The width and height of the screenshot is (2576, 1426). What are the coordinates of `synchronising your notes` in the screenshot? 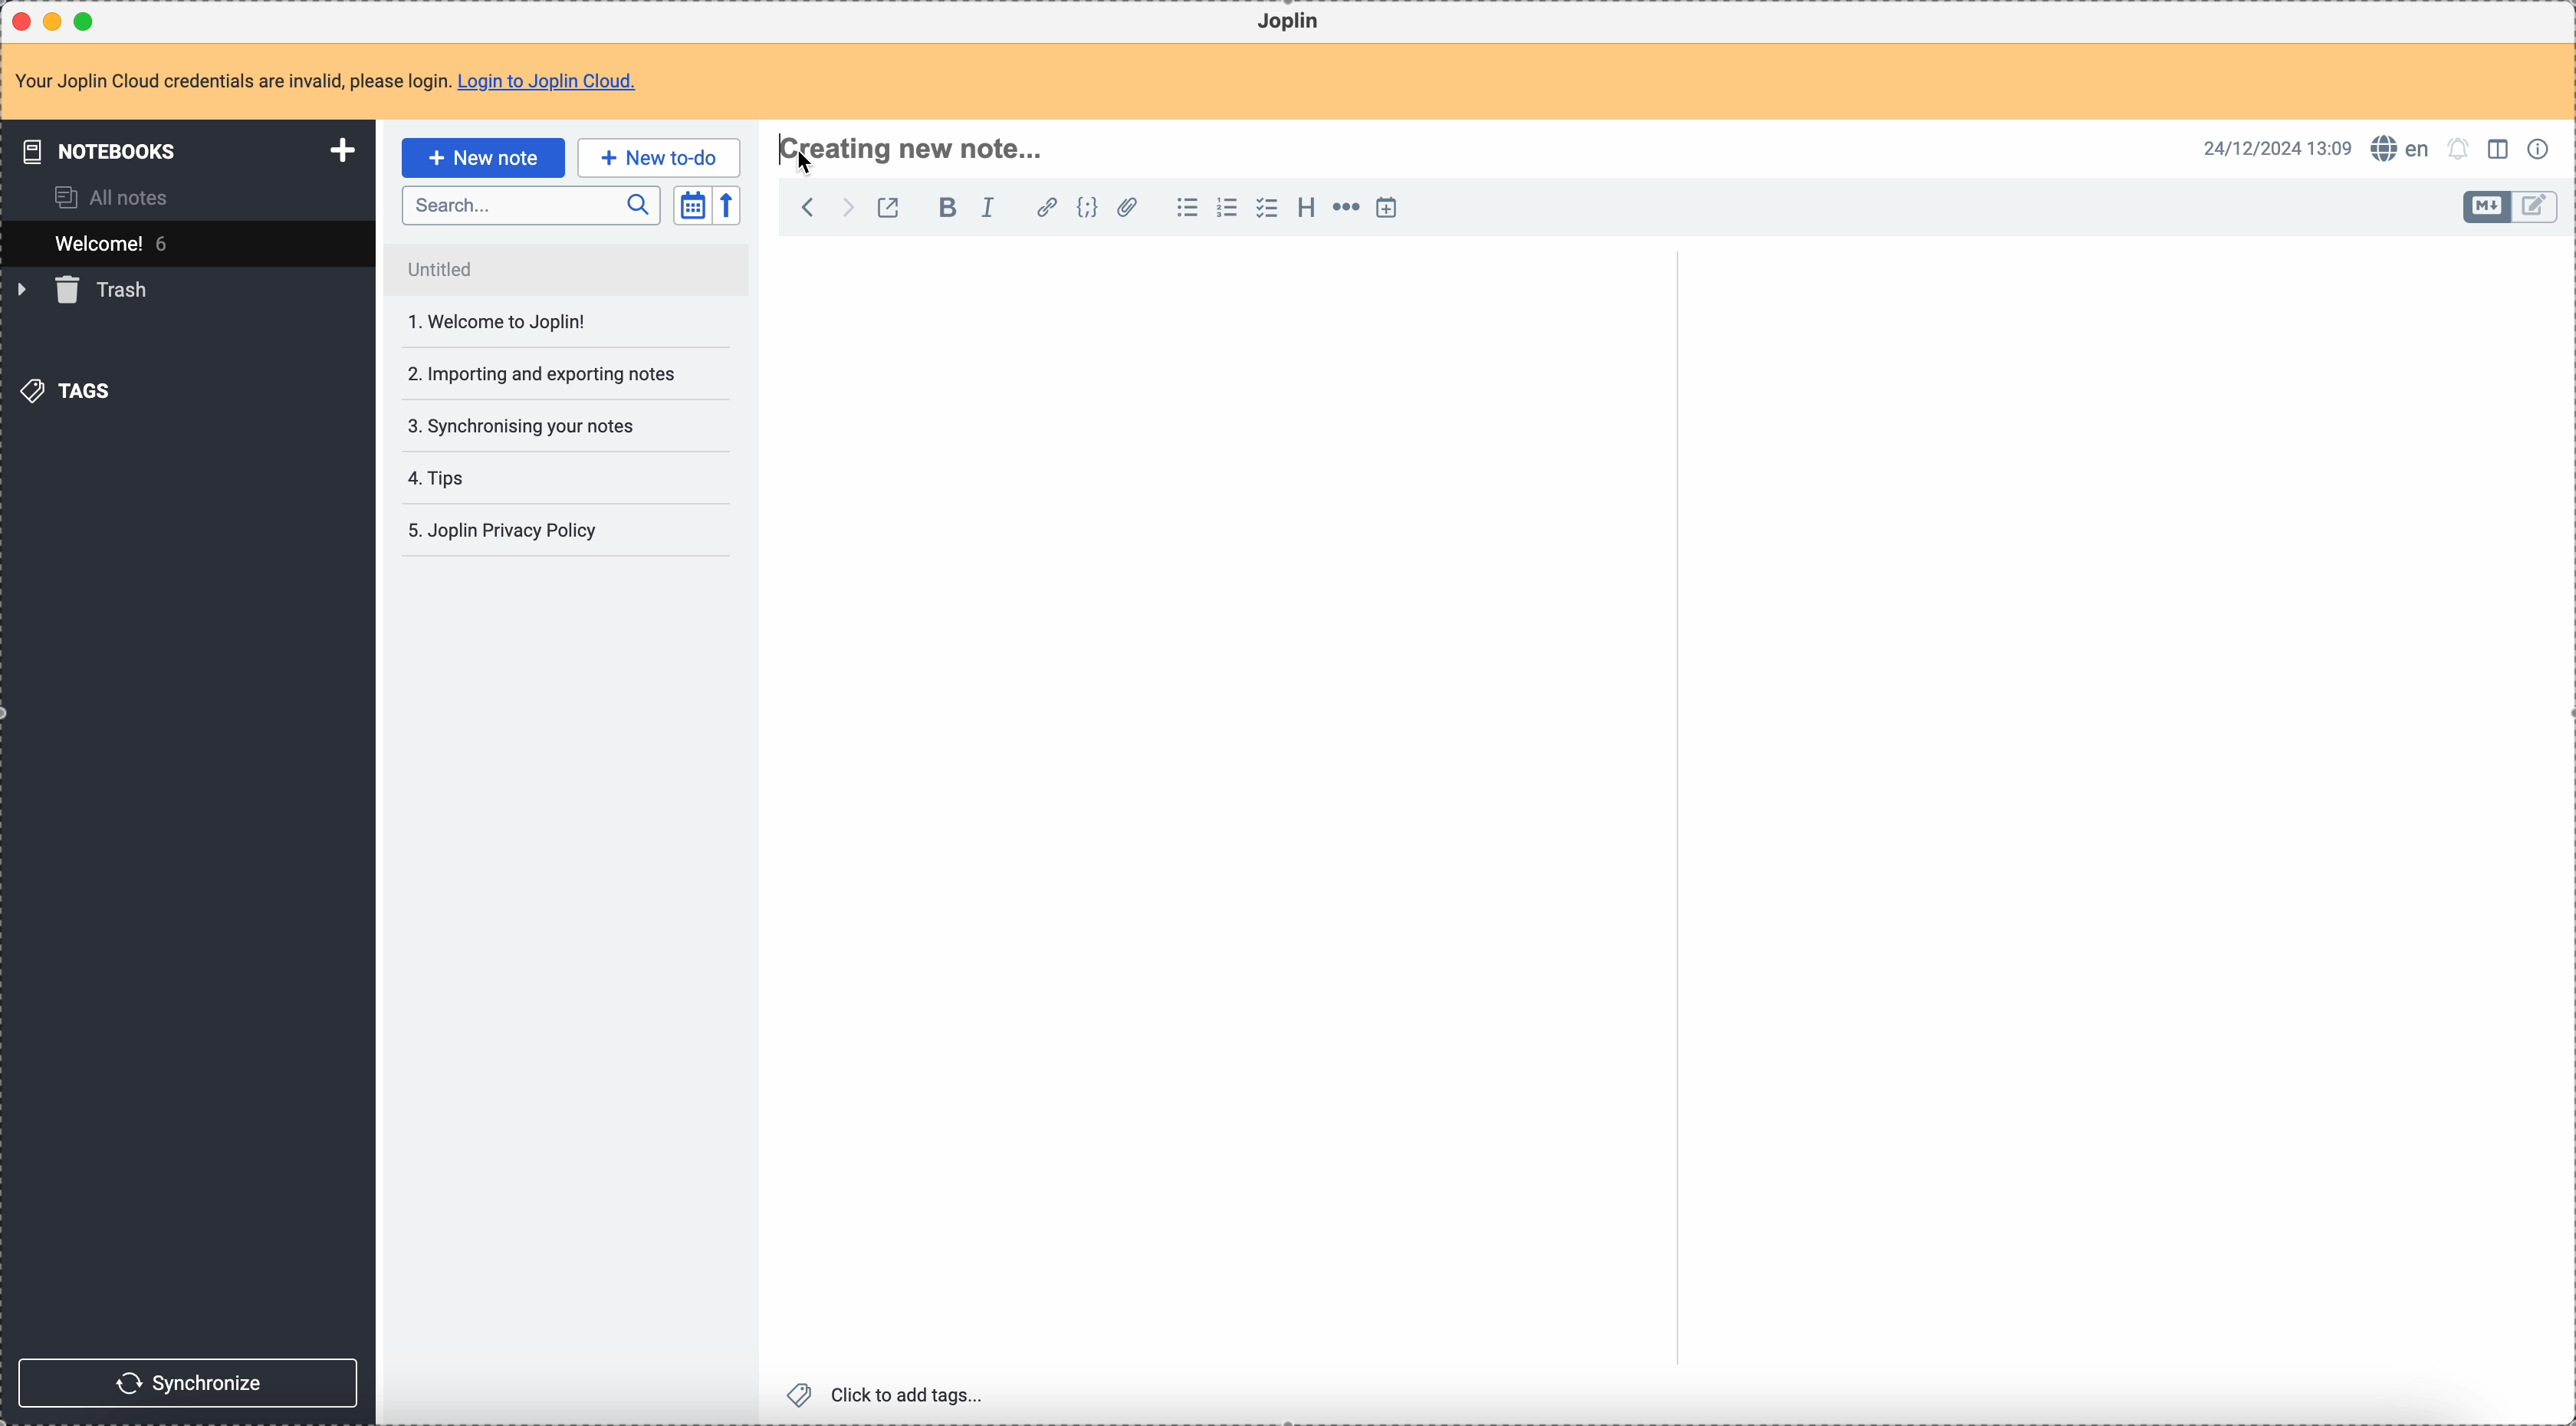 It's located at (520, 424).